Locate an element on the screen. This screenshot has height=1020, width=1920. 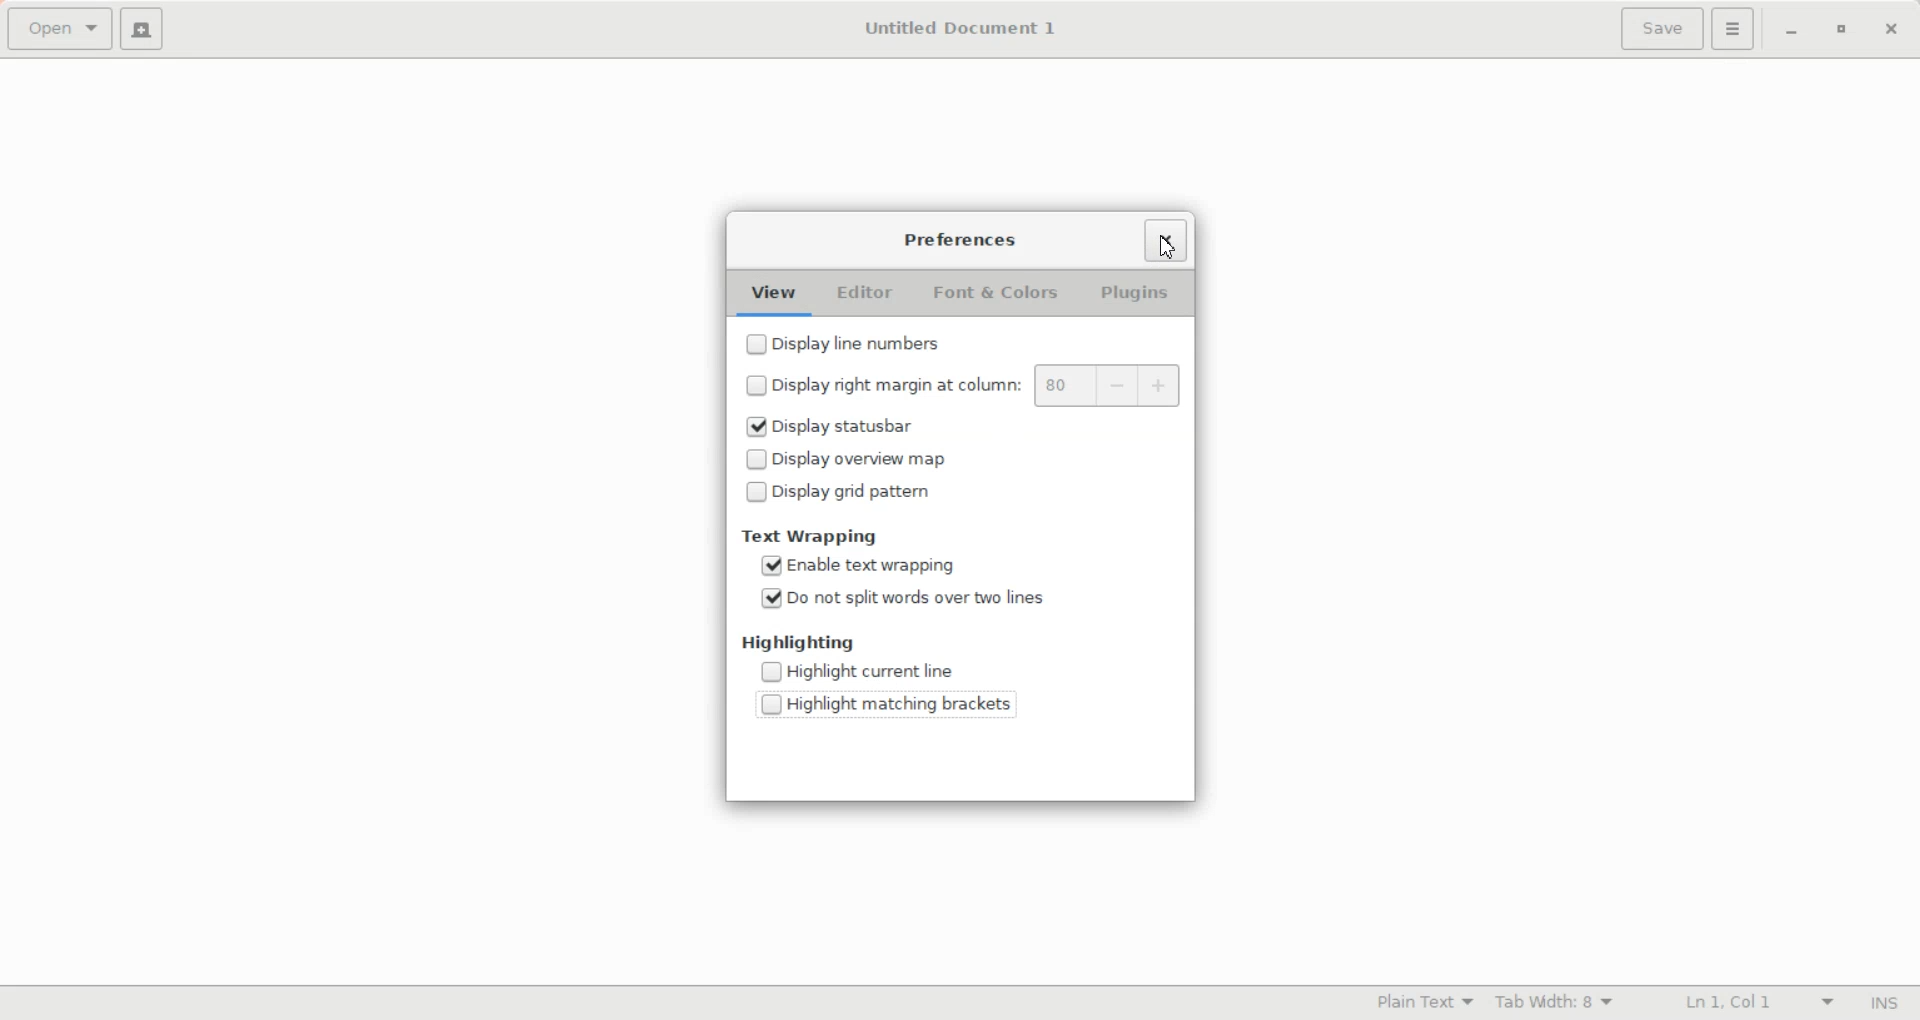
(un)check Disable Display right margin at column is located at coordinates (878, 384).